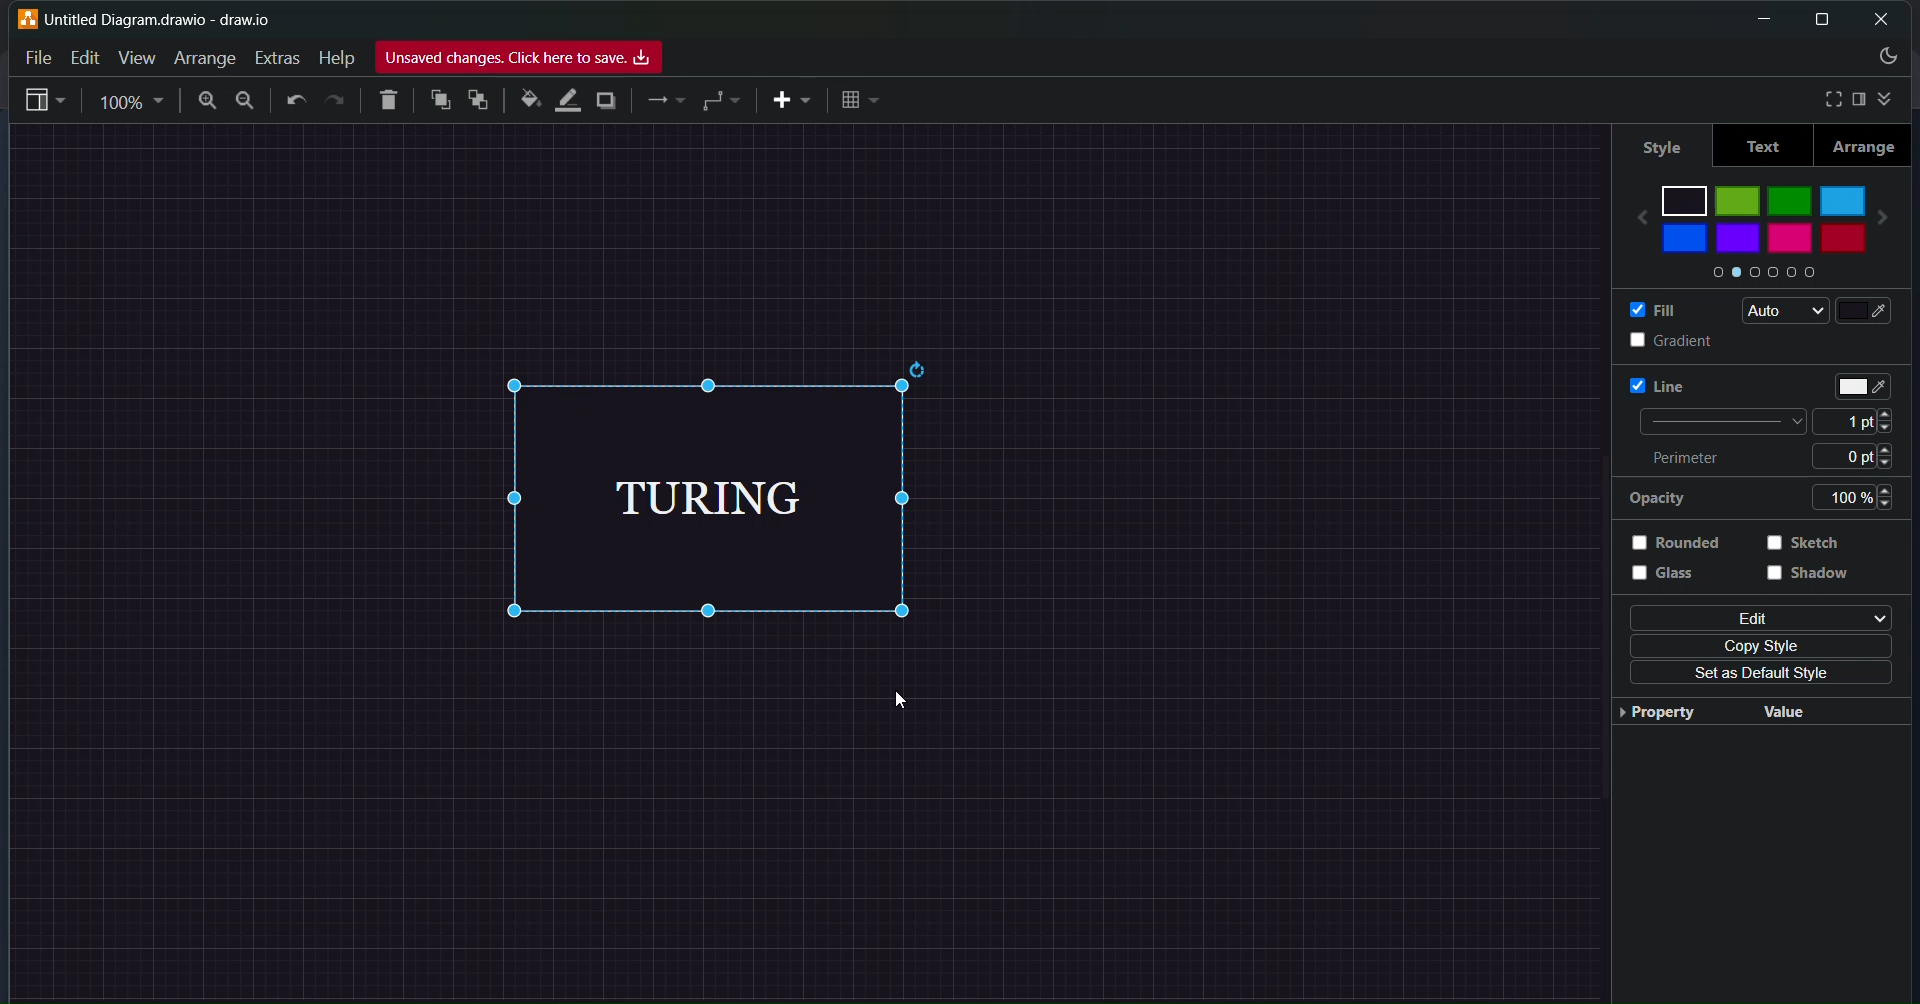 Image resolution: width=1920 pixels, height=1004 pixels. What do you see at coordinates (1656, 499) in the screenshot?
I see `opacity` at bounding box center [1656, 499].